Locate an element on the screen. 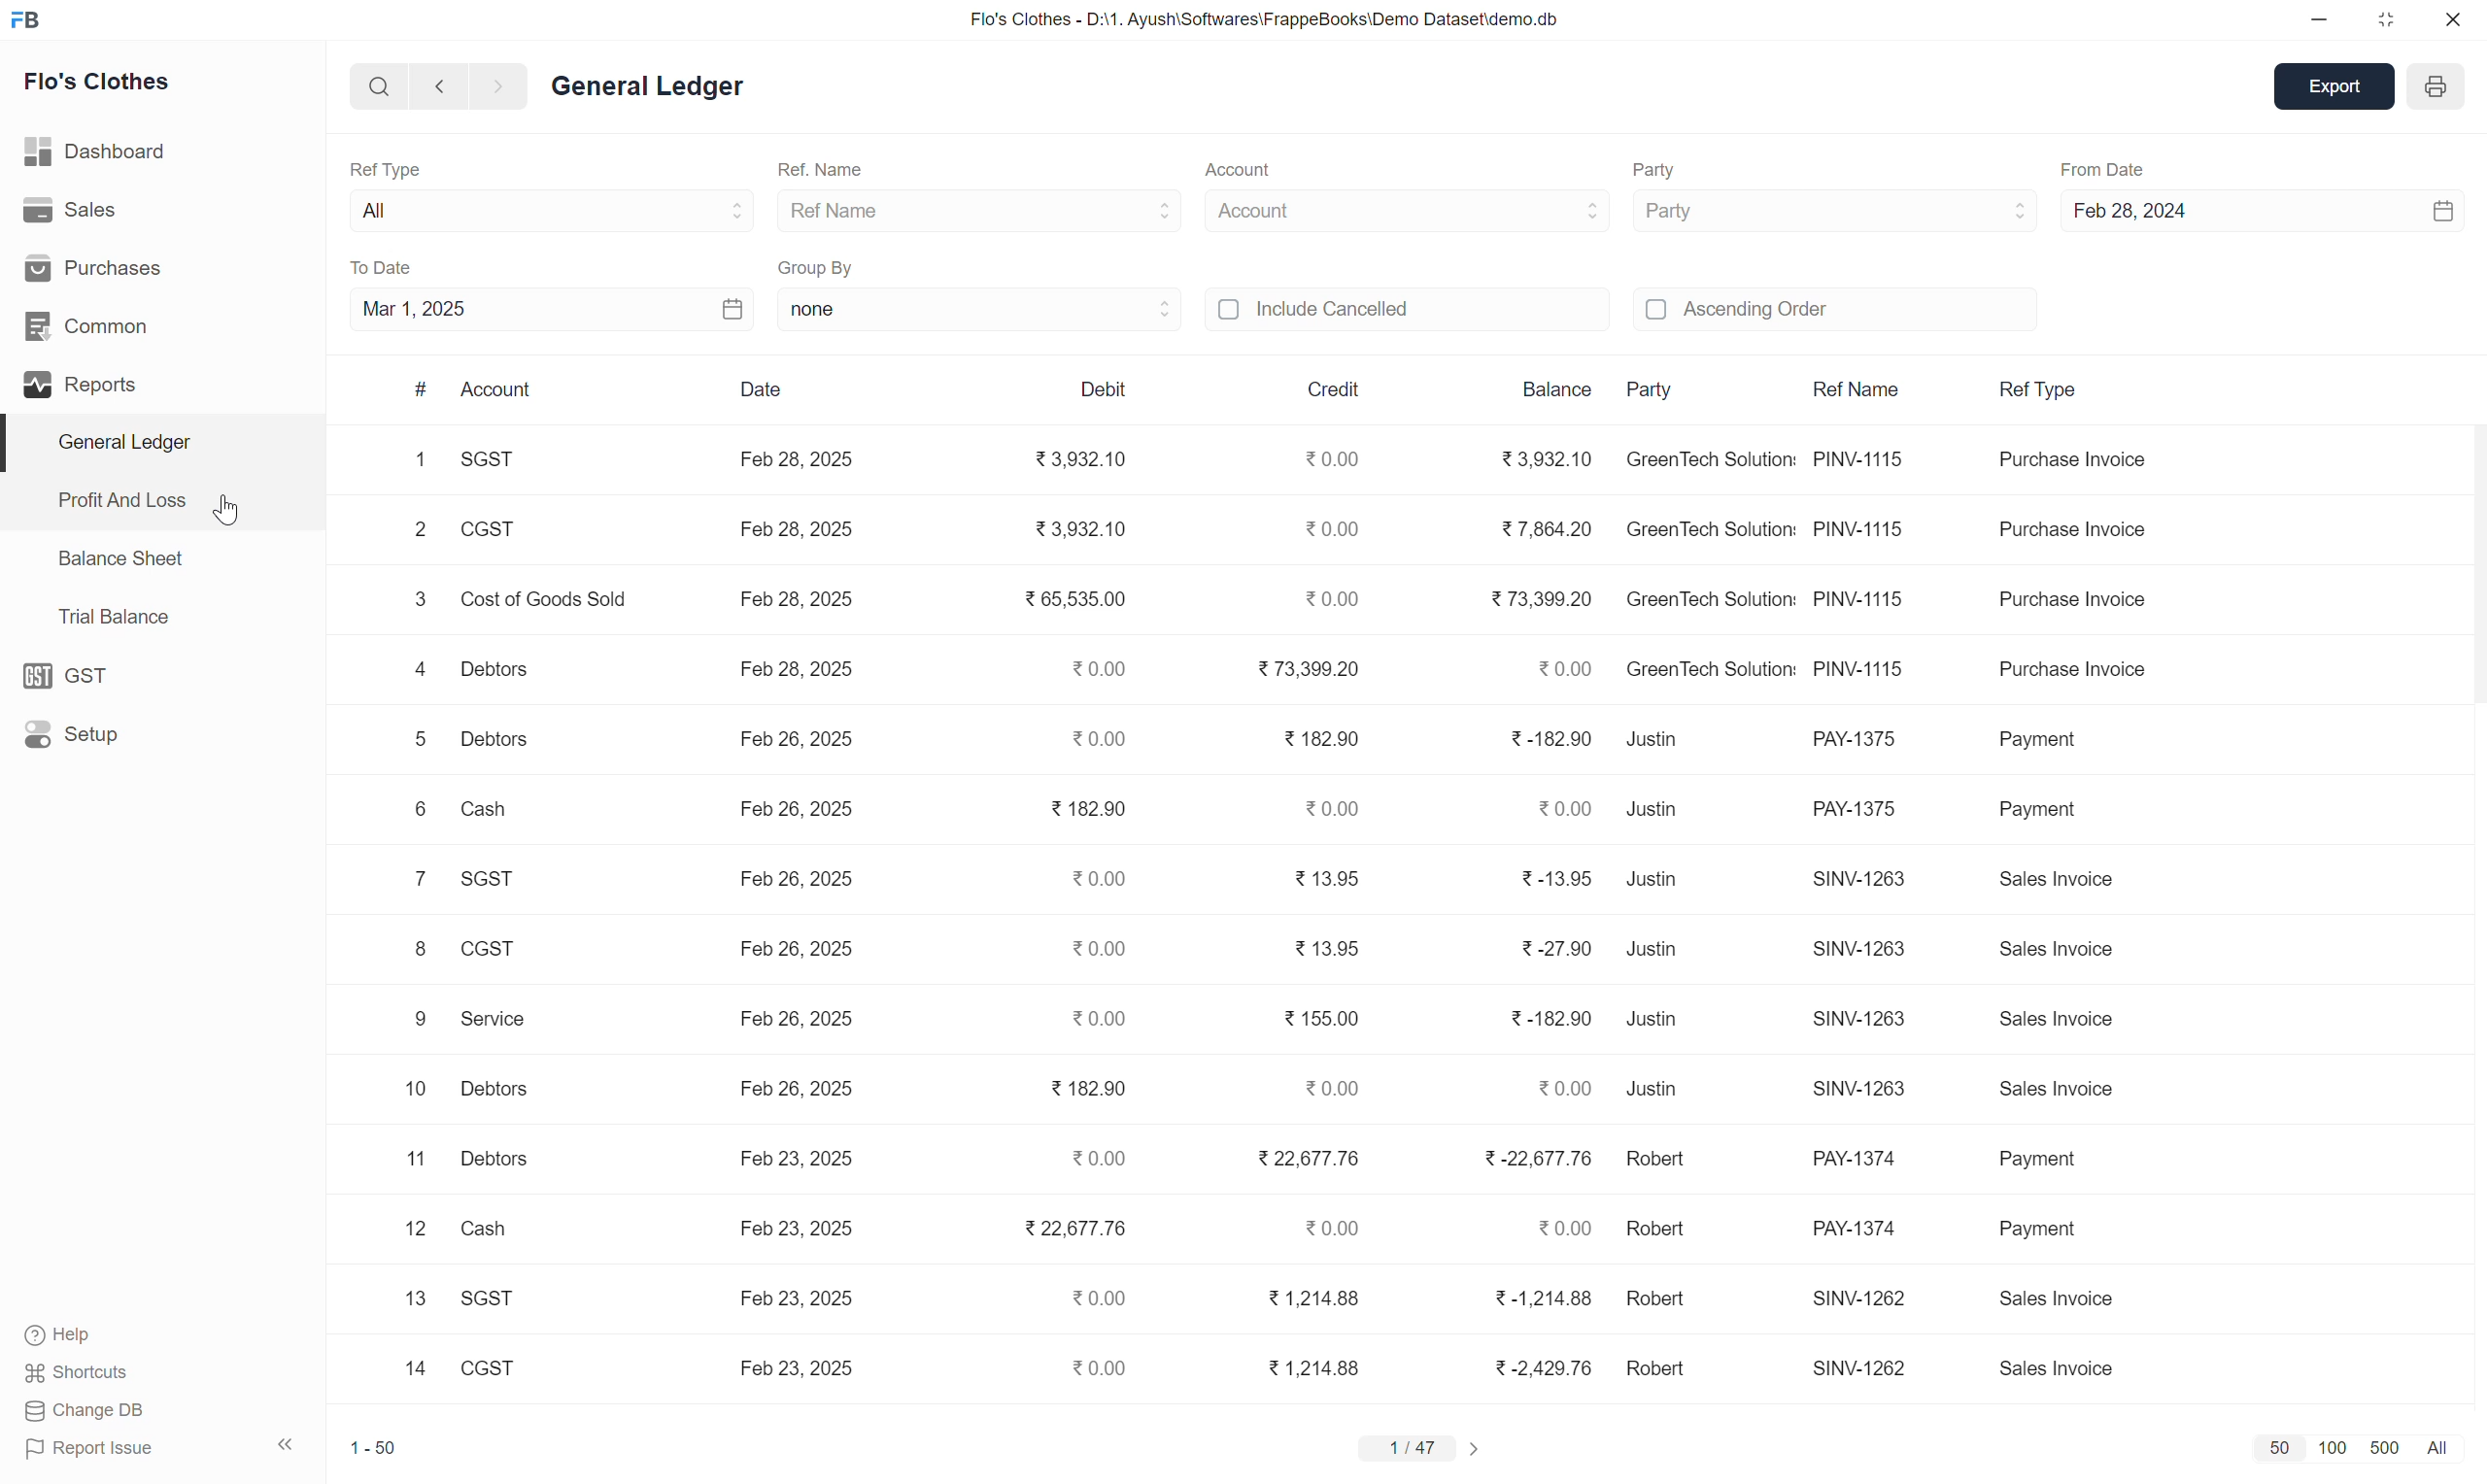 The height and width of the screenshot is (1484, 2487). 14 is located at coordinates (398, 1366).